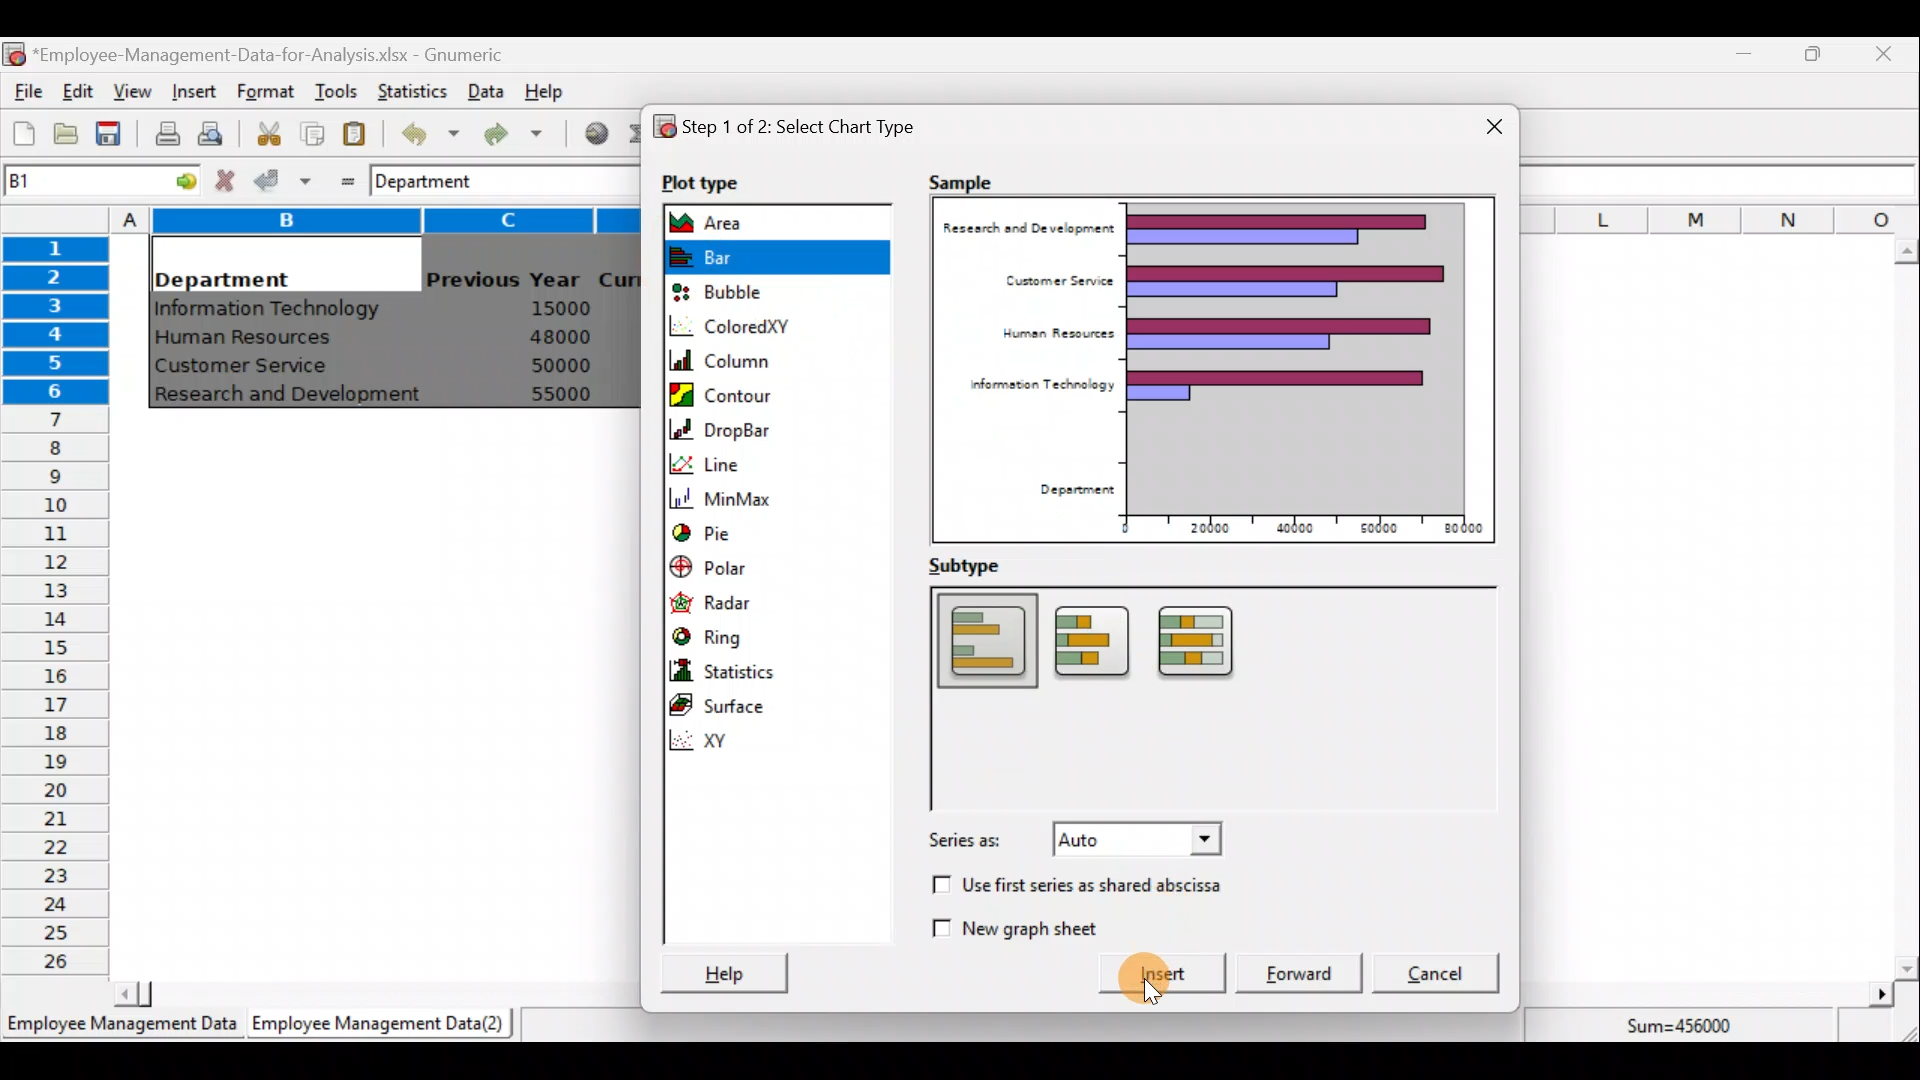 This screenshot has width=1920, height=1080. Describe the element at coordinates (1291, 527) in the screenshot. I see `40000` at that location.